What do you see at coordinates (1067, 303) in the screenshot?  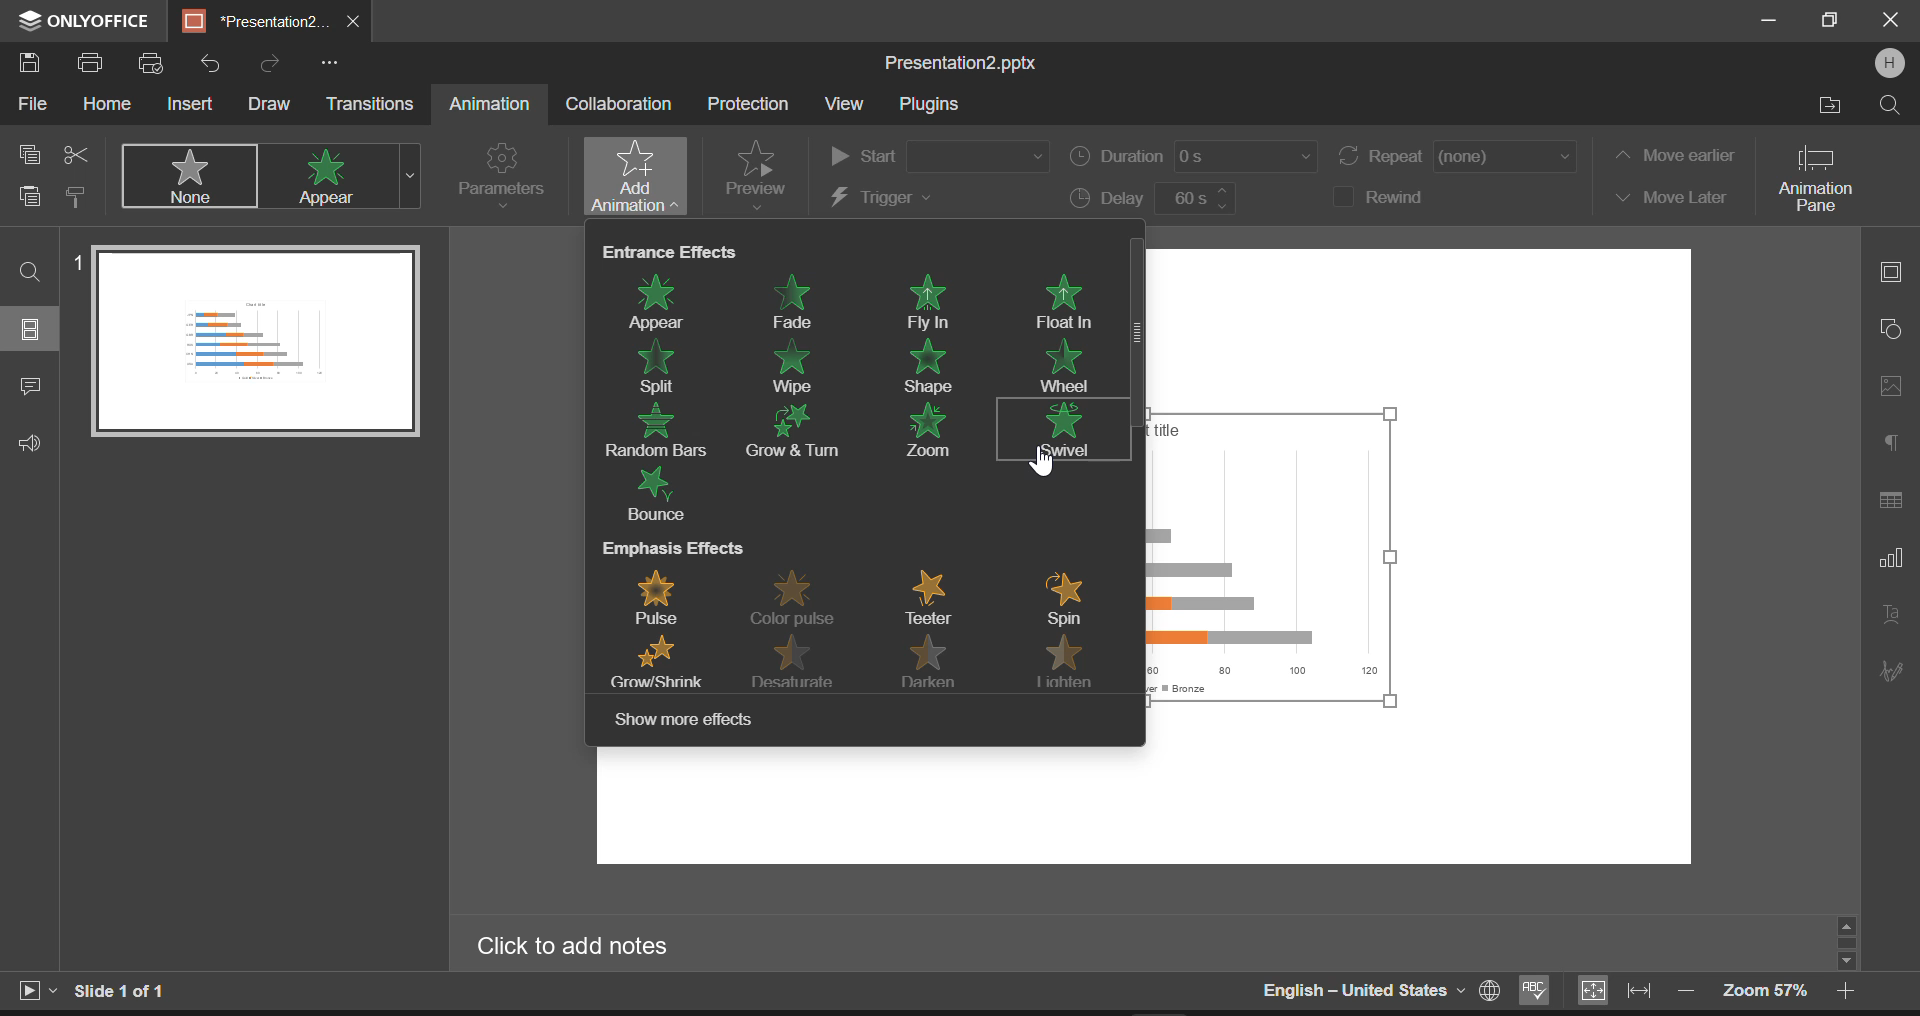 I see `Float In` at bounding box center [1067, 303].